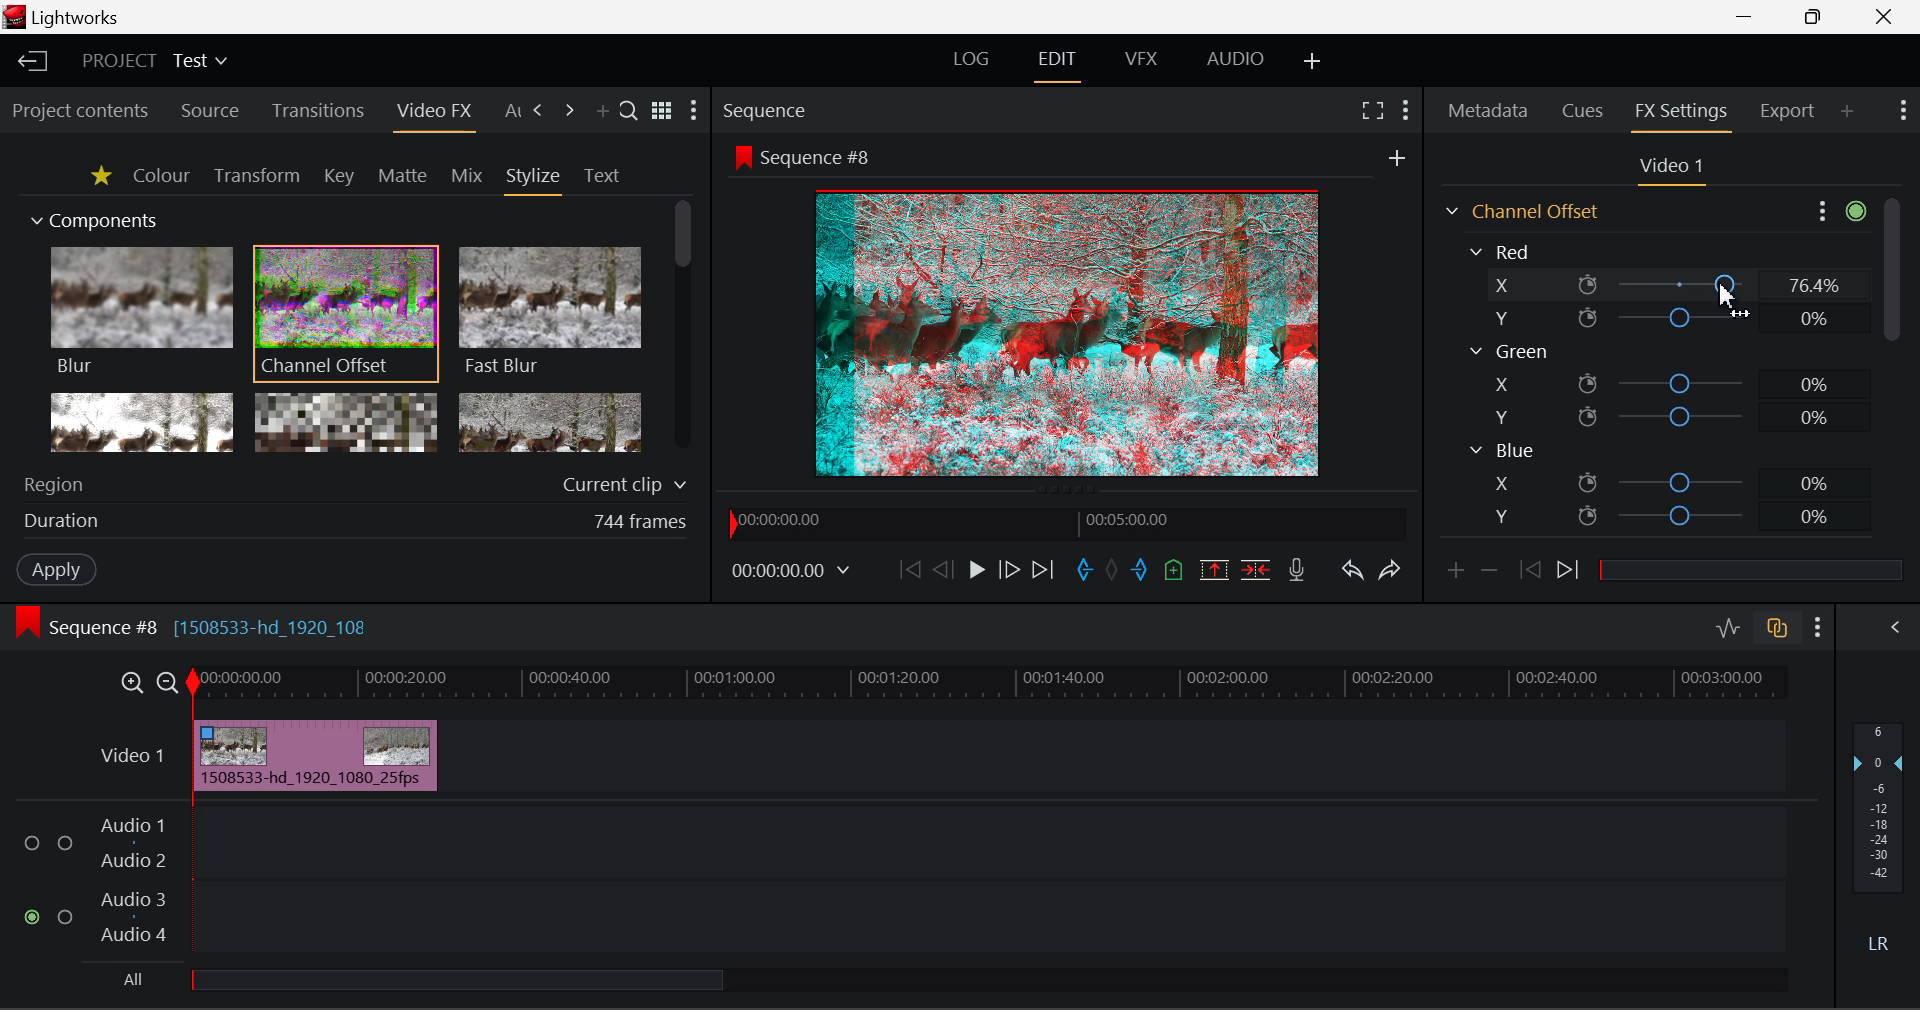 The image size is (1920, 1010). I want to click on Back to Homepage, so click(31, 62).